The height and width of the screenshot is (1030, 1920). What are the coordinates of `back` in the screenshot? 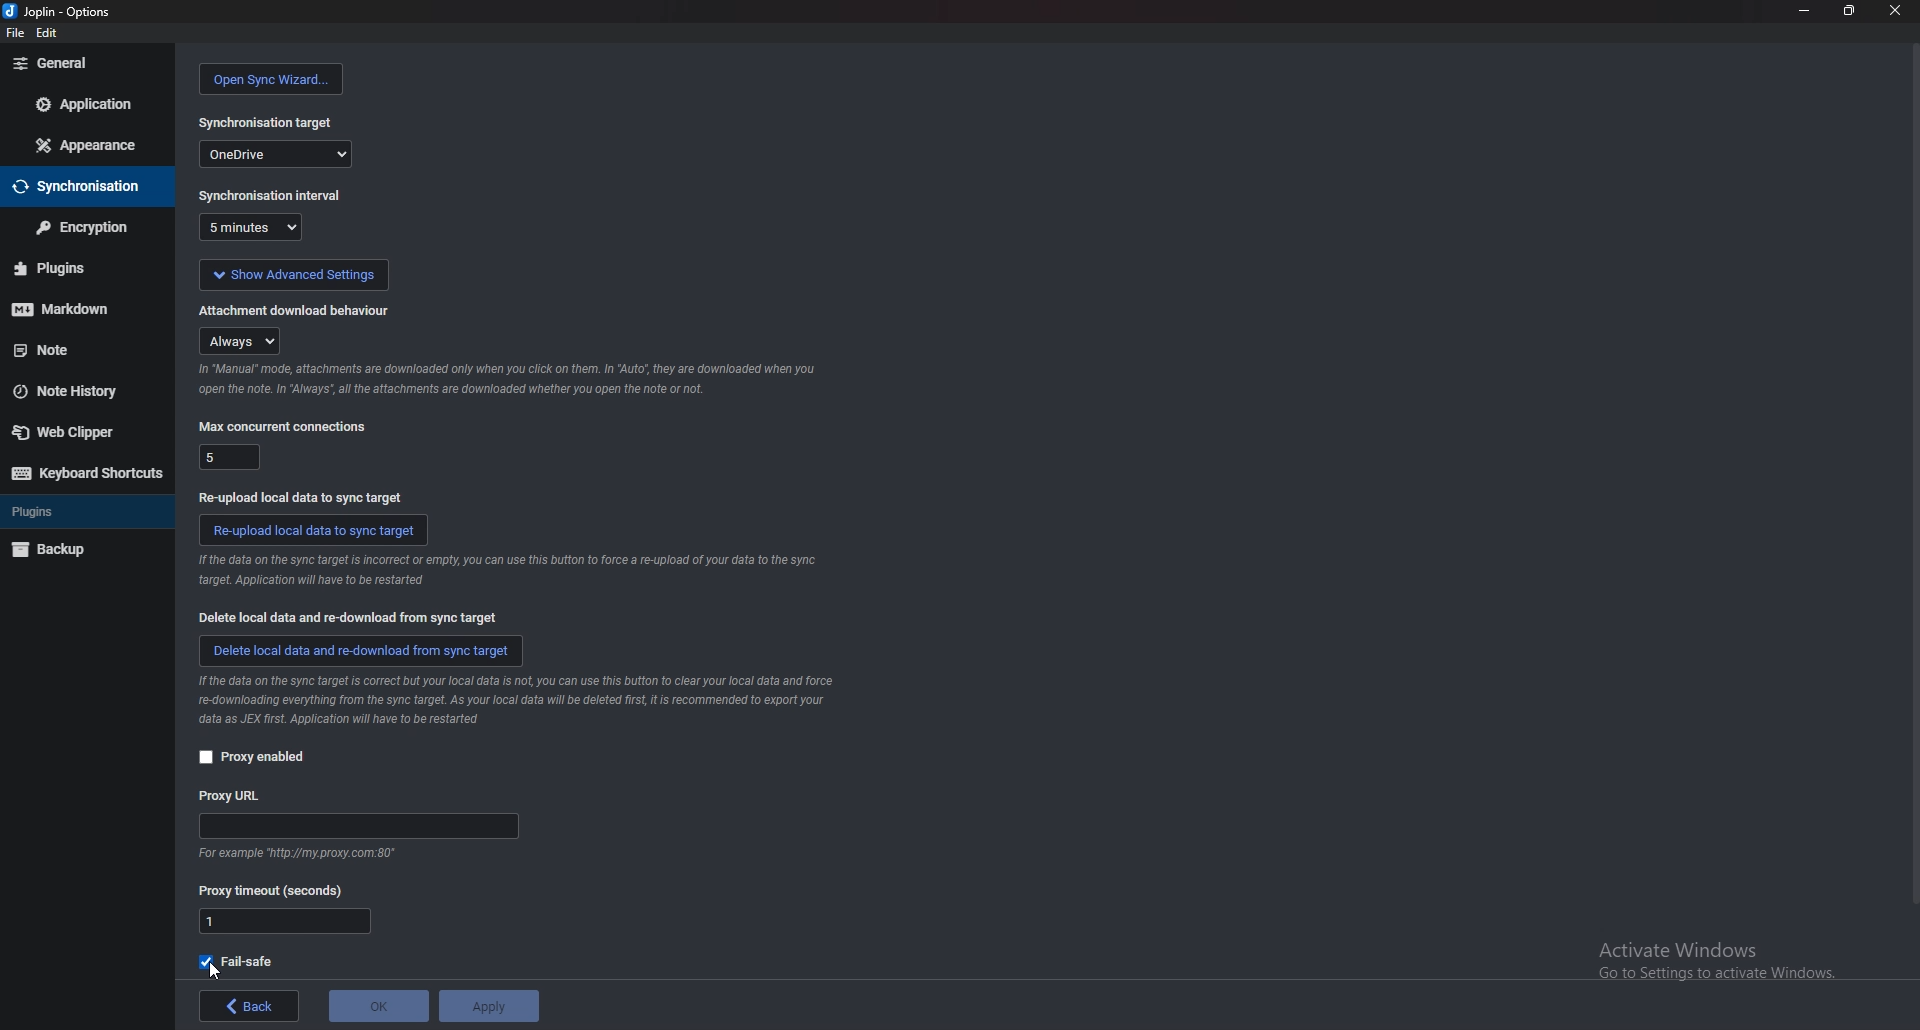 It's located at (252, 1007).